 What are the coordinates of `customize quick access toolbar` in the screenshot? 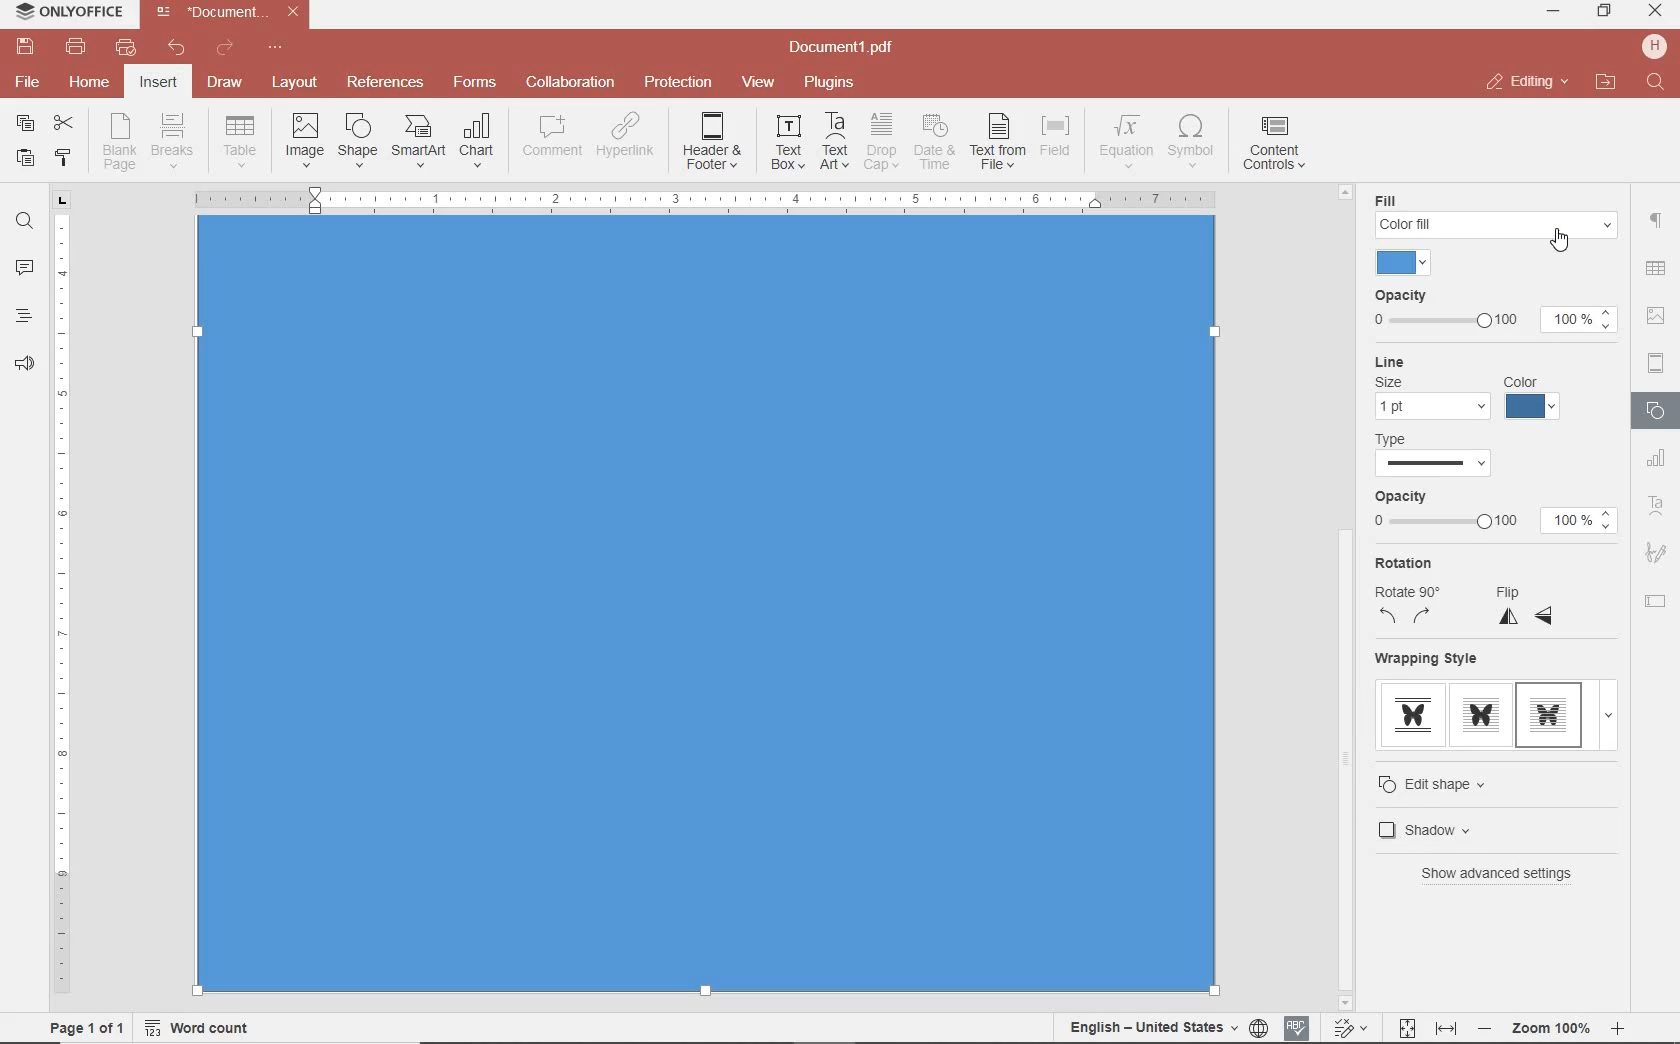 It's located at (275, 48).